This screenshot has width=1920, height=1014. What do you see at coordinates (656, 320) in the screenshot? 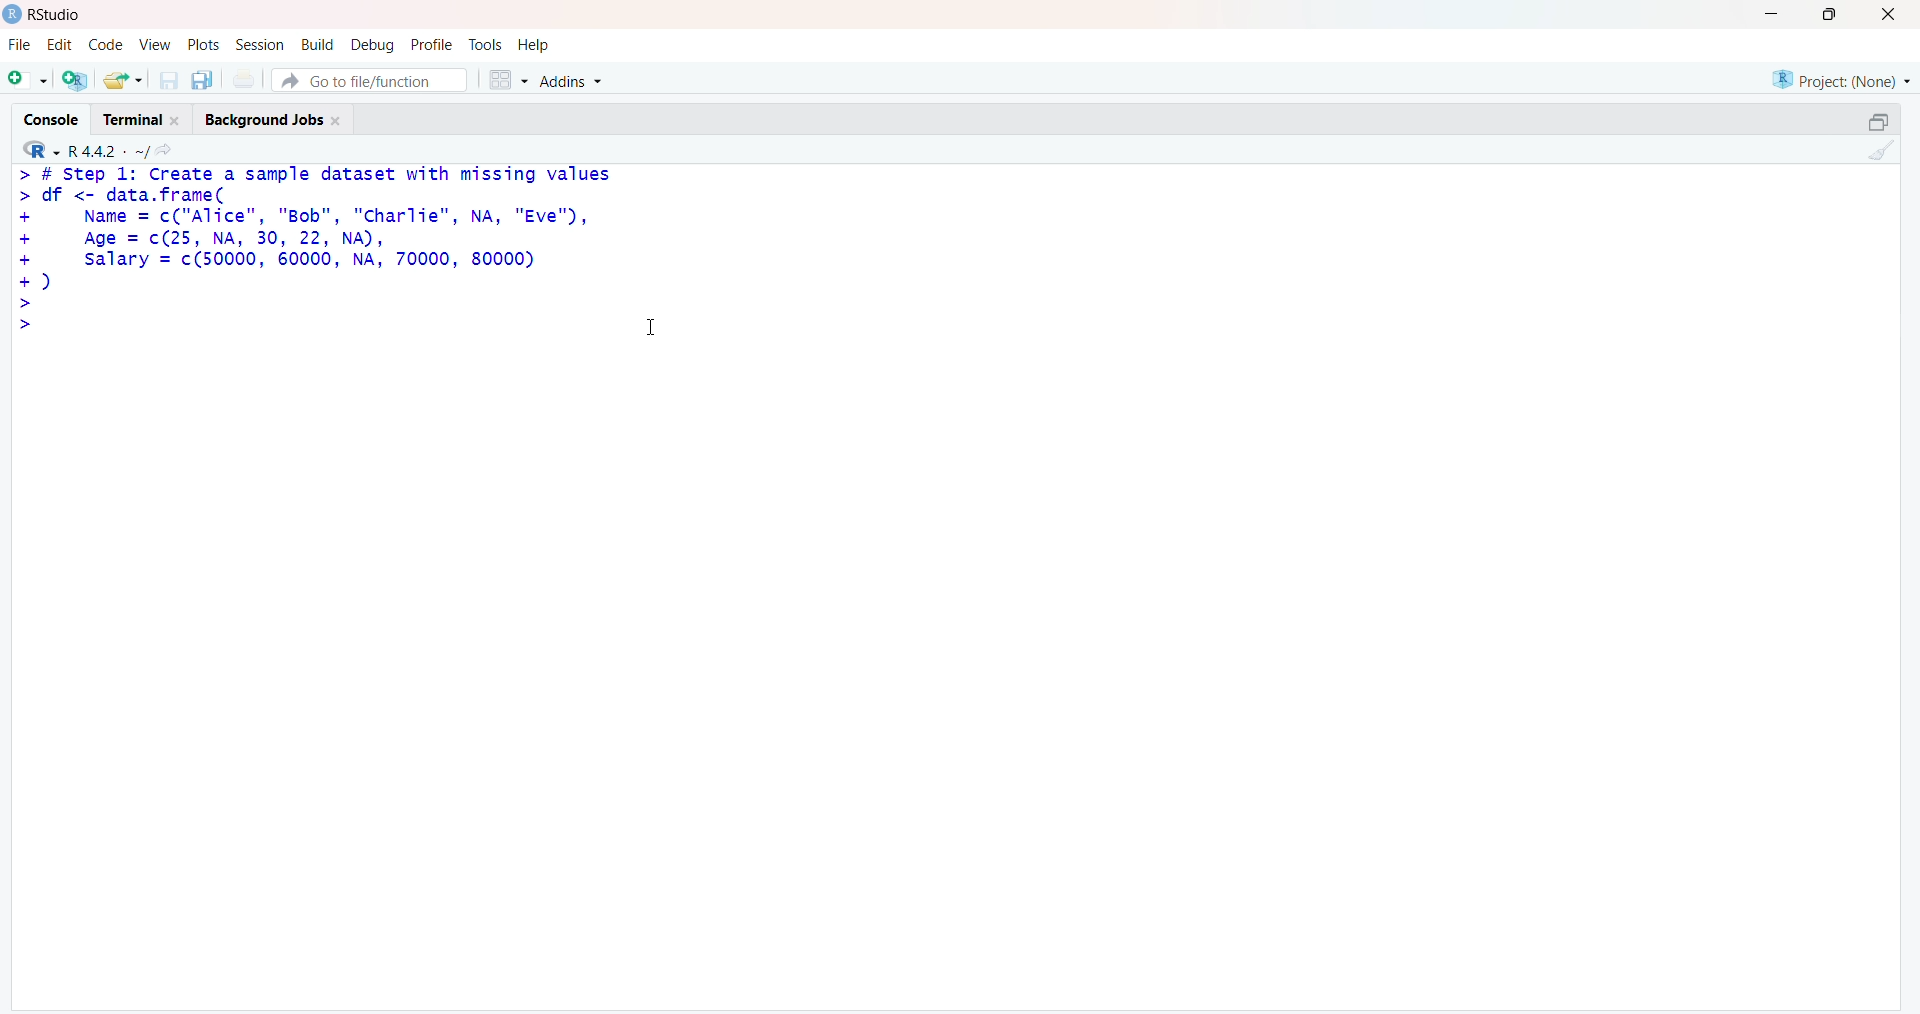
I see `Text cursor` at bounding box center [656, 320].